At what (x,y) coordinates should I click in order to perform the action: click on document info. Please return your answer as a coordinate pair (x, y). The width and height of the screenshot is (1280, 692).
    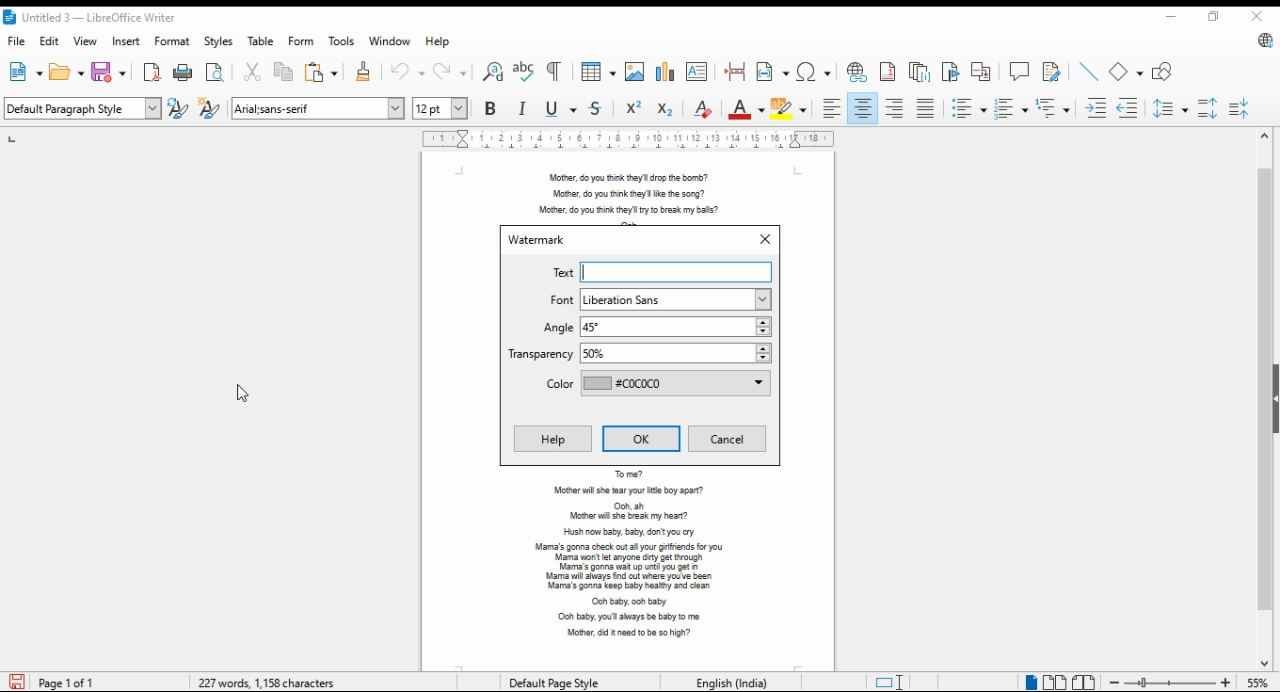
    Looking at the image, I should click on (269, 680).